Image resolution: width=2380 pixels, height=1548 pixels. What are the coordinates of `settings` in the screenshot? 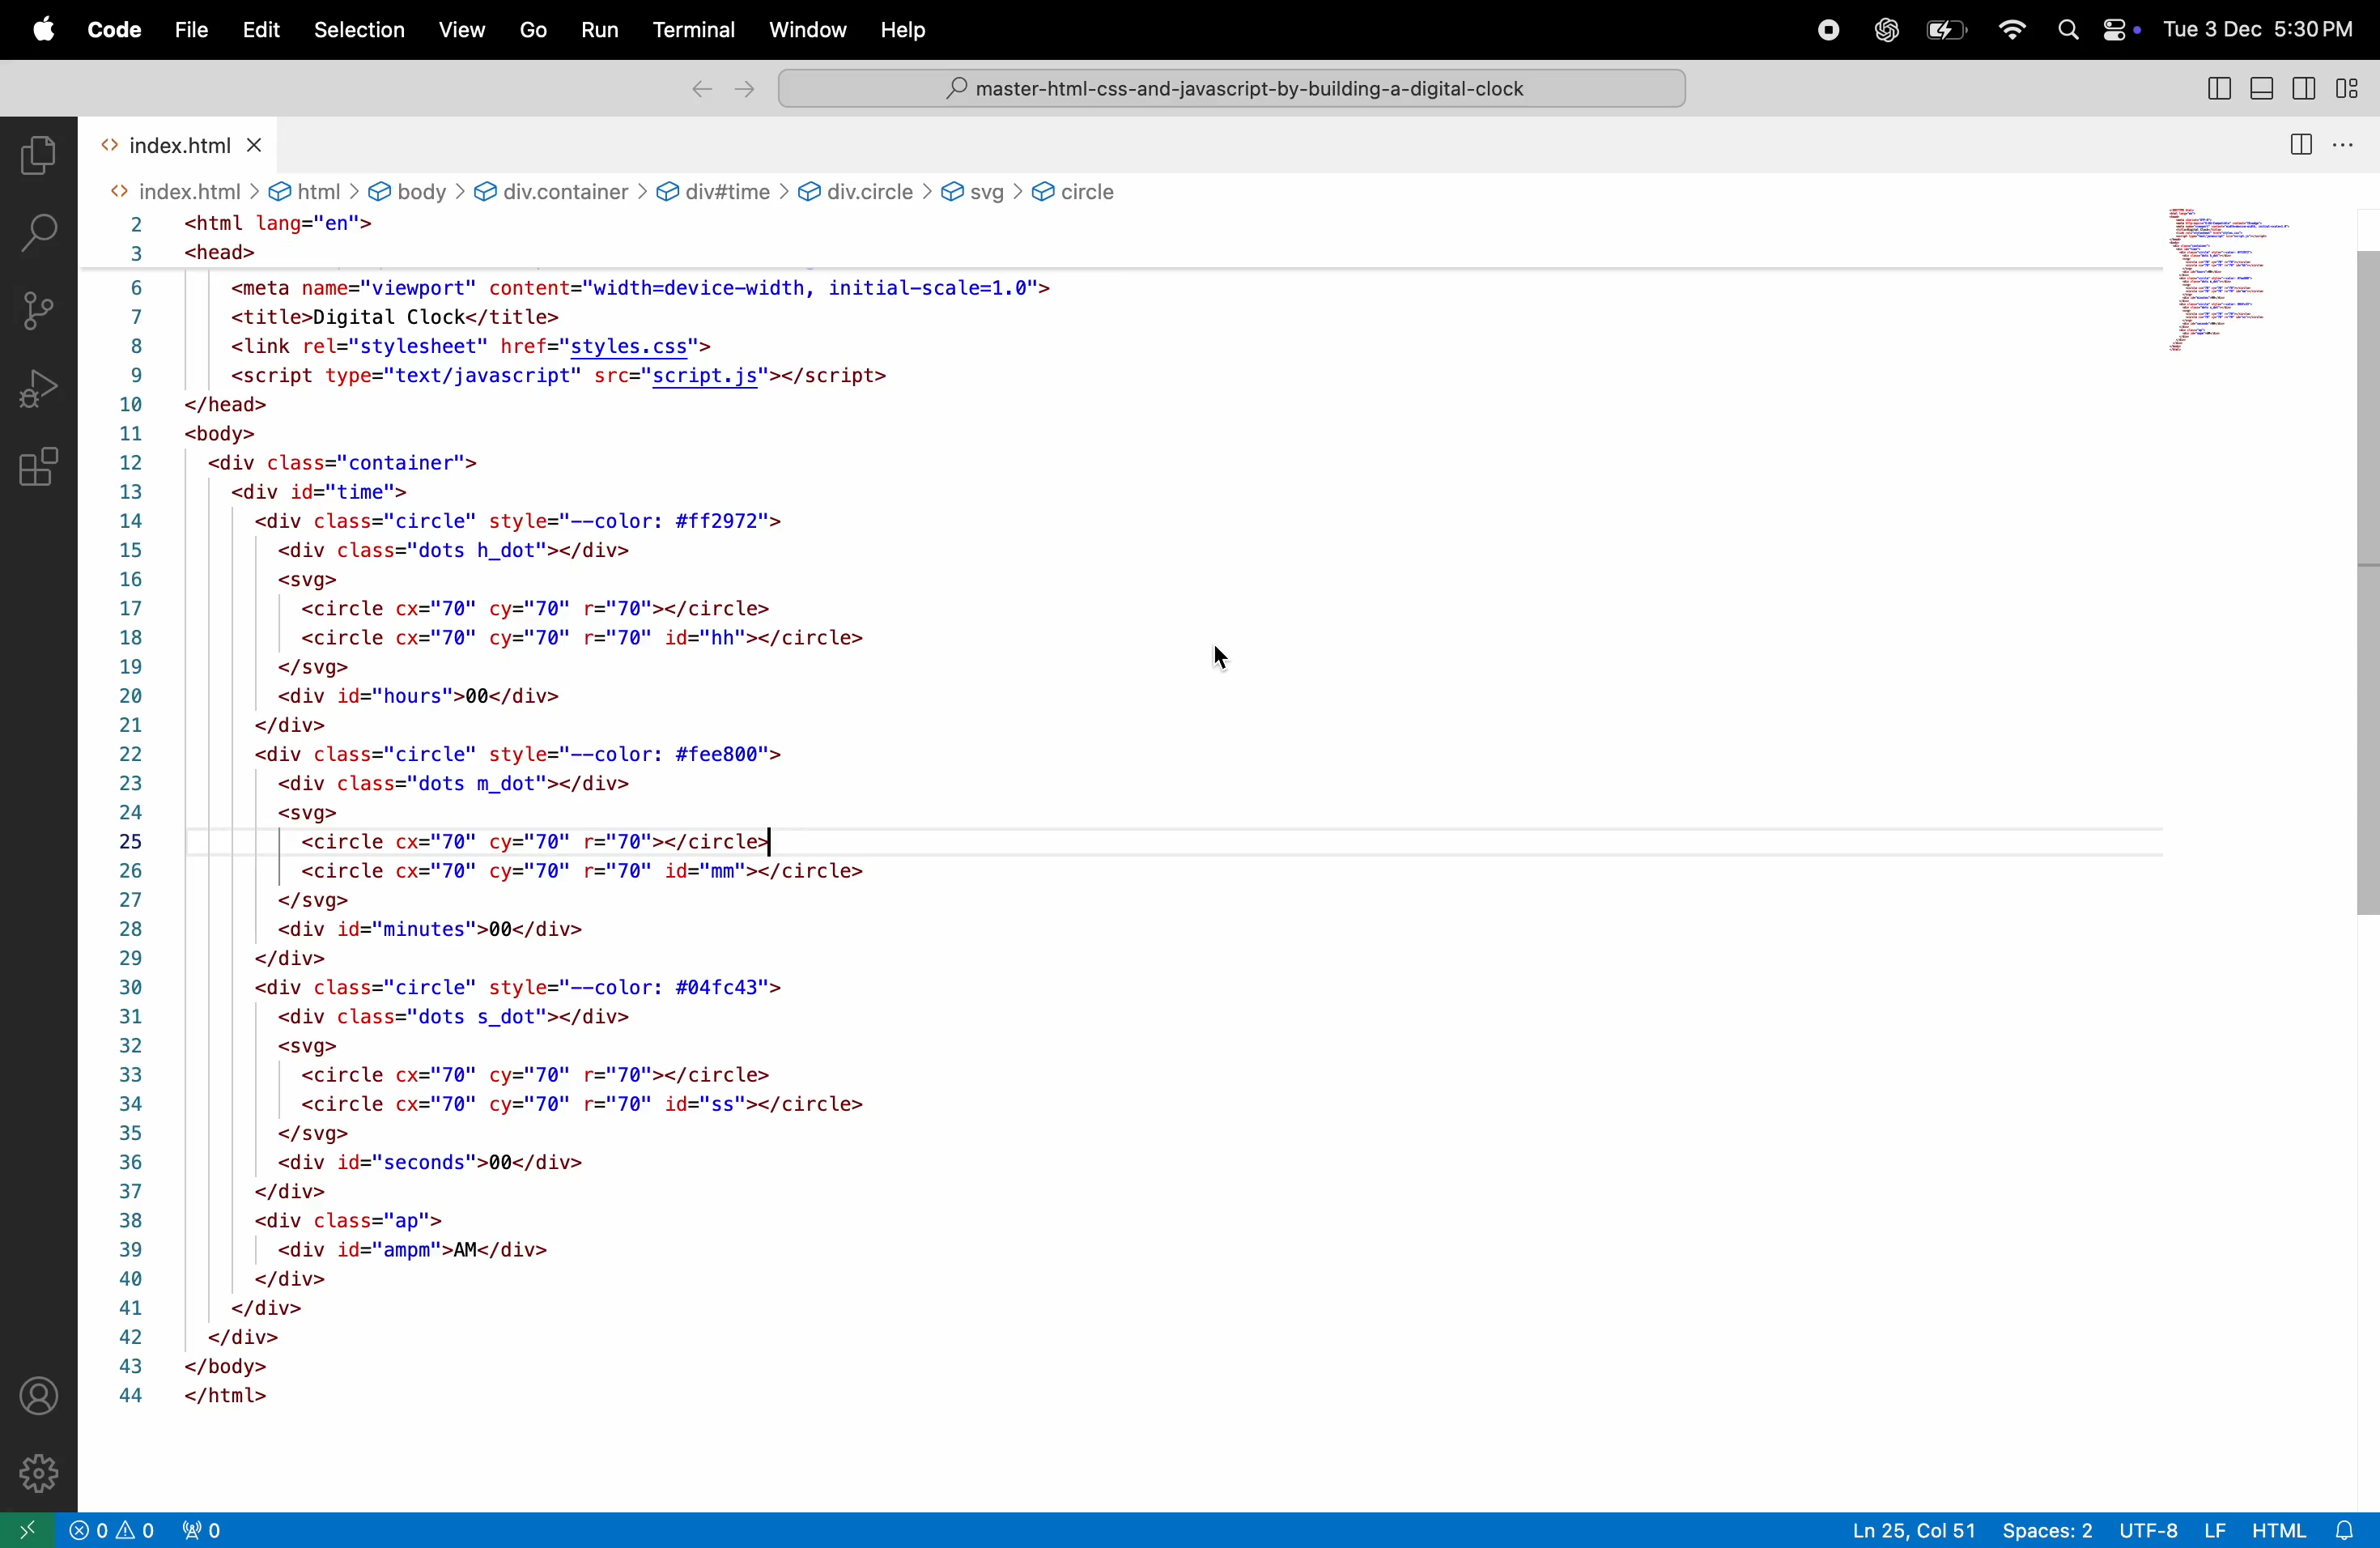 It's located at (45, 1474).